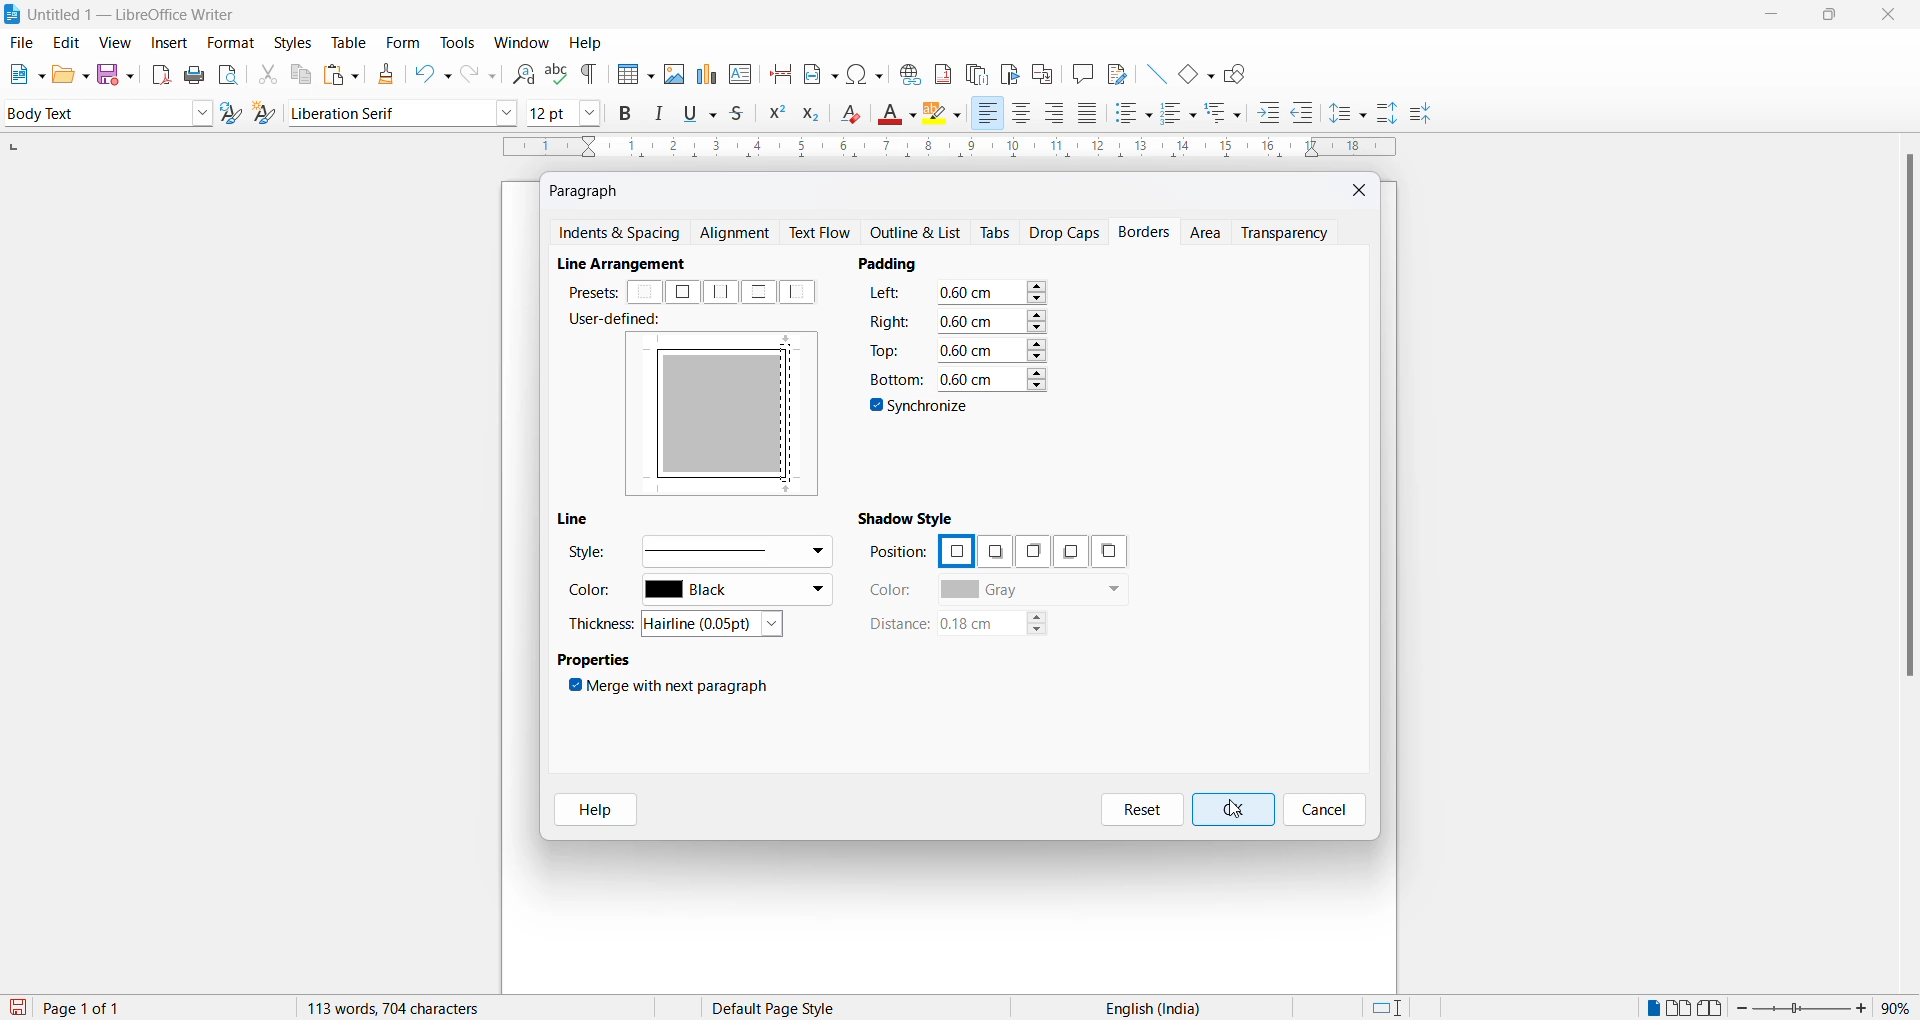  I want to click on font color, so click(899, 115).